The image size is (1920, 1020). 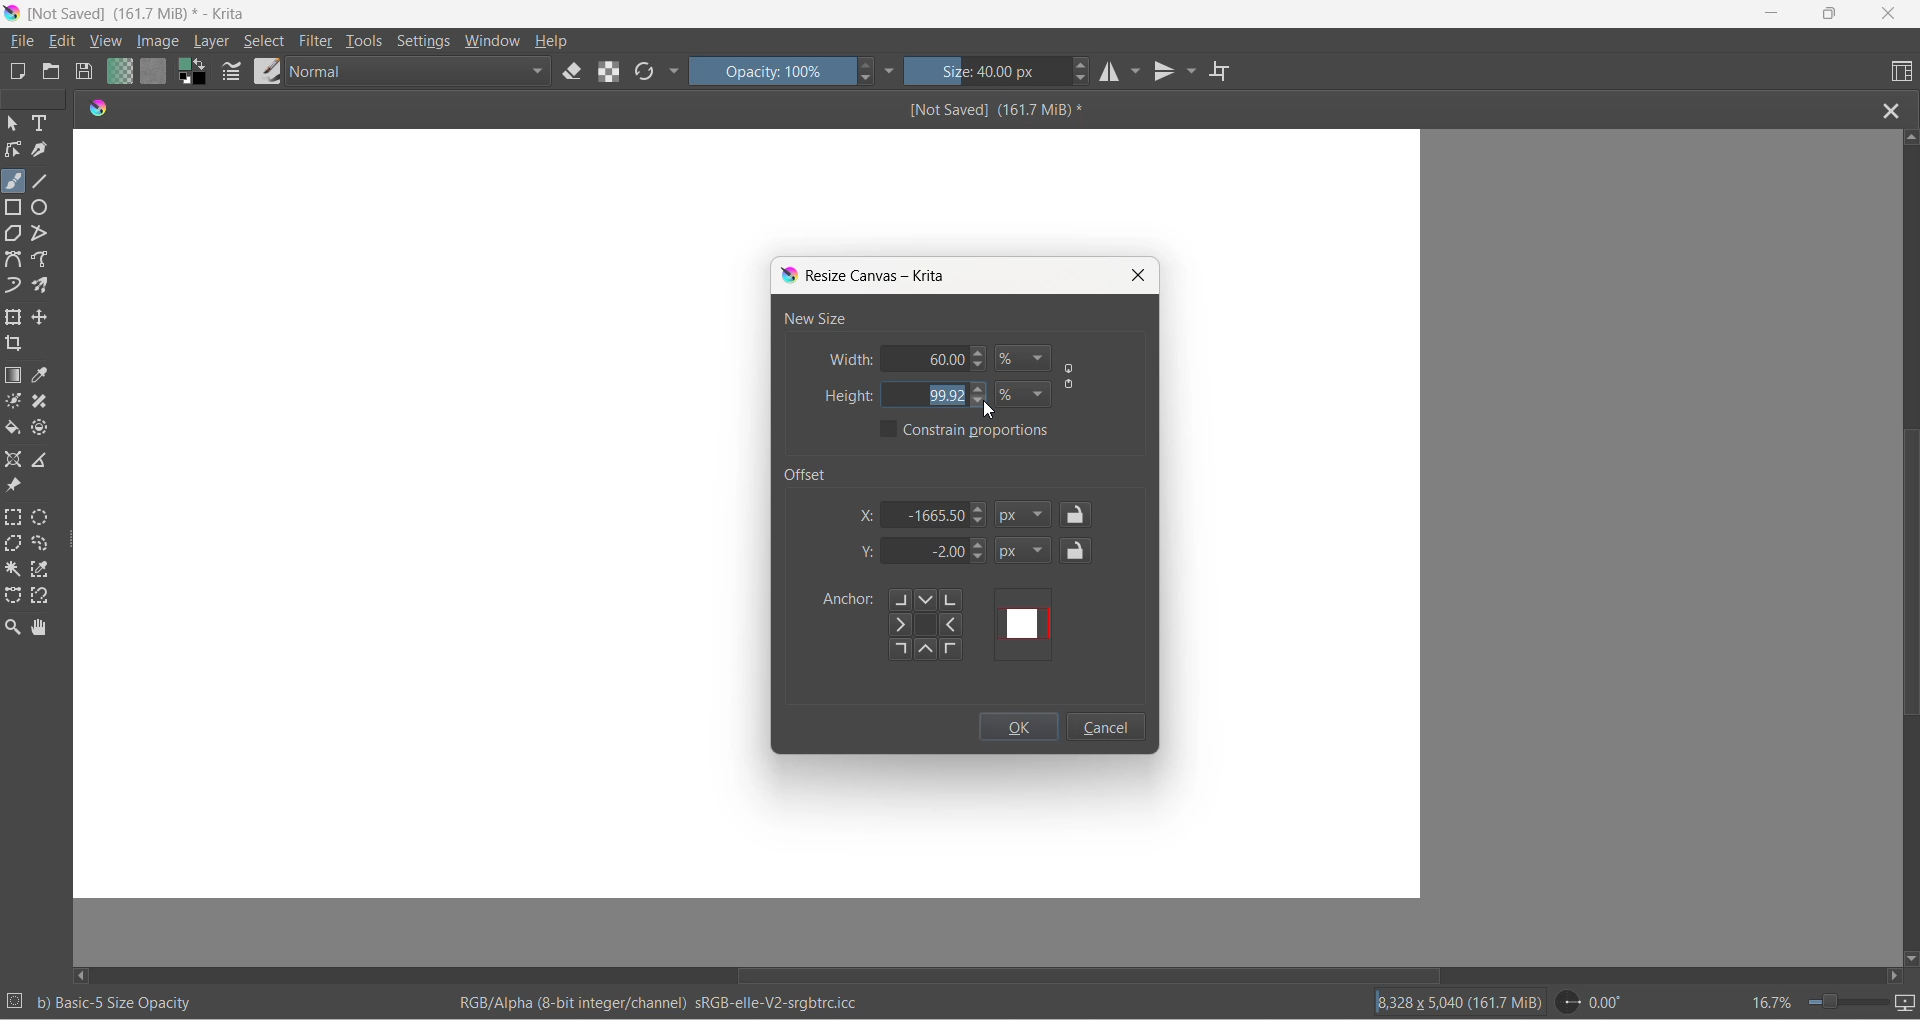 What do you see at coordinates (15, 546) in the screenshot?
I see `polygonal selection tool` at bounding box center [15, 546].